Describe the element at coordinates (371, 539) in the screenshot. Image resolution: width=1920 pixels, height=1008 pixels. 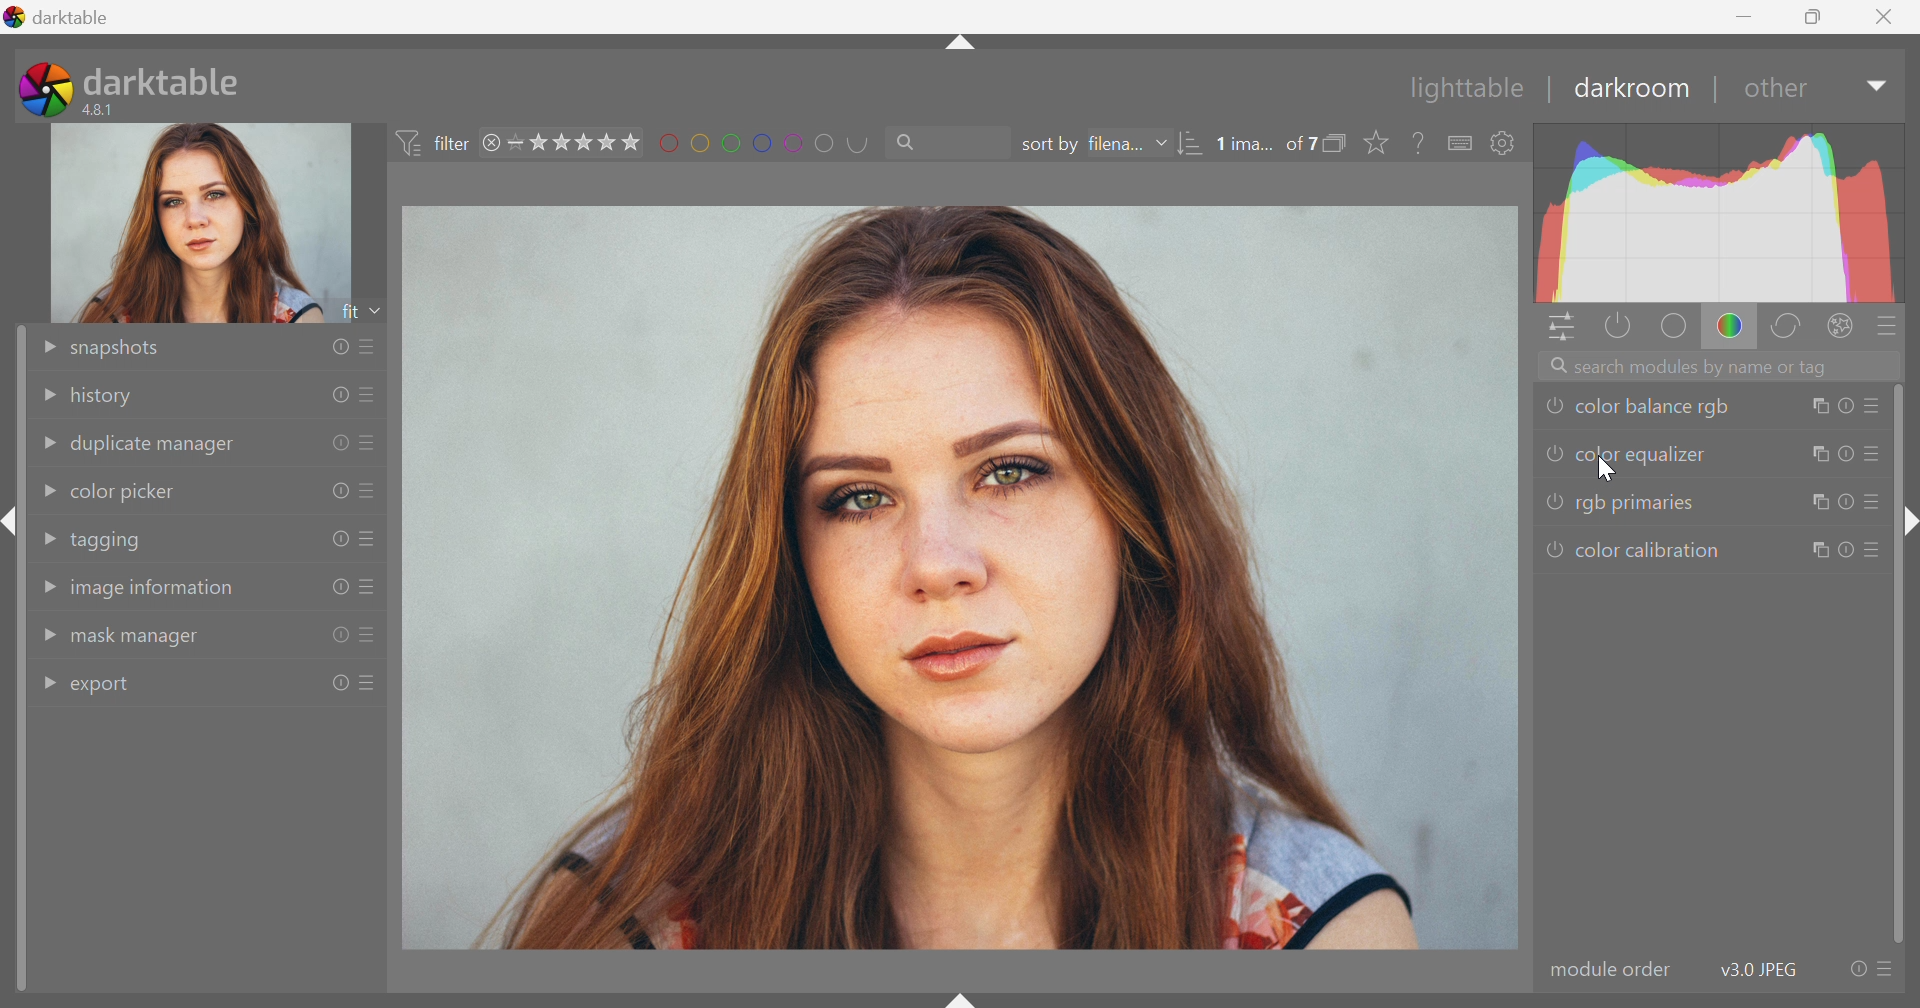
I see `presets` at that location.